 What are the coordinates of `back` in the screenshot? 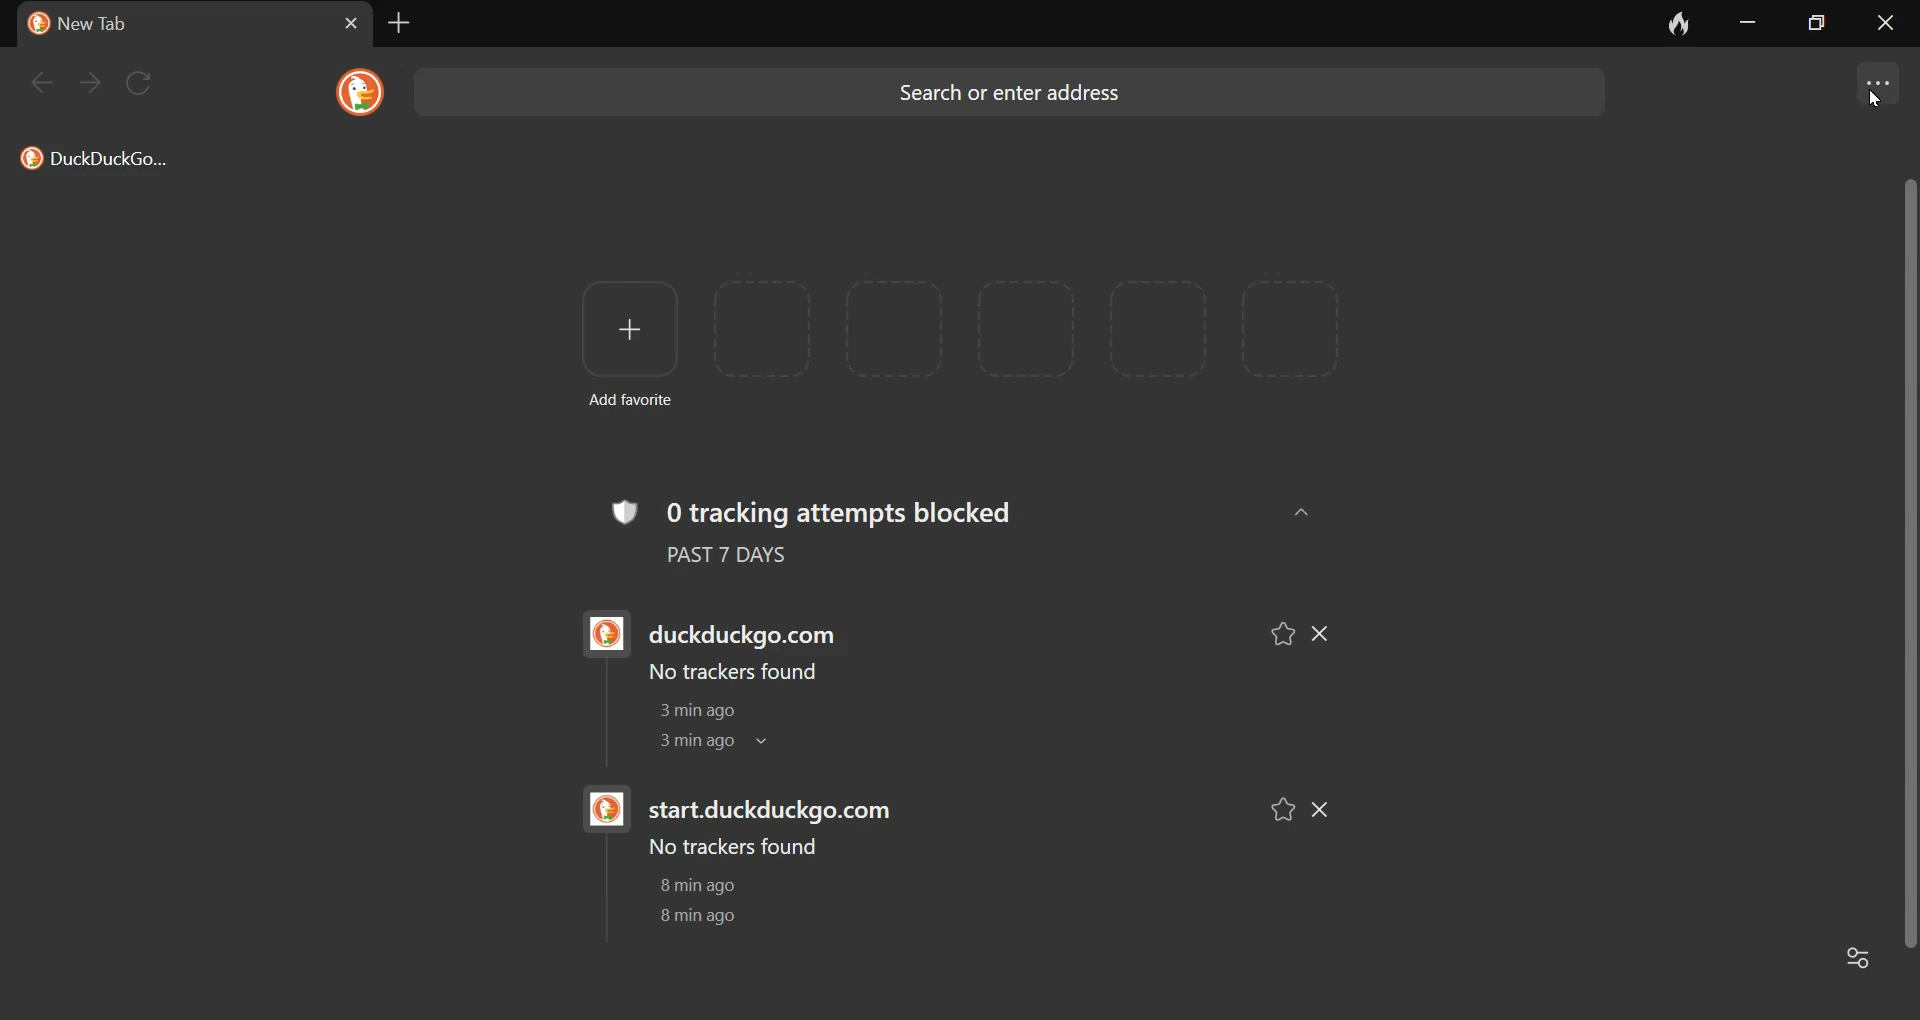 It's located at (47, 89).